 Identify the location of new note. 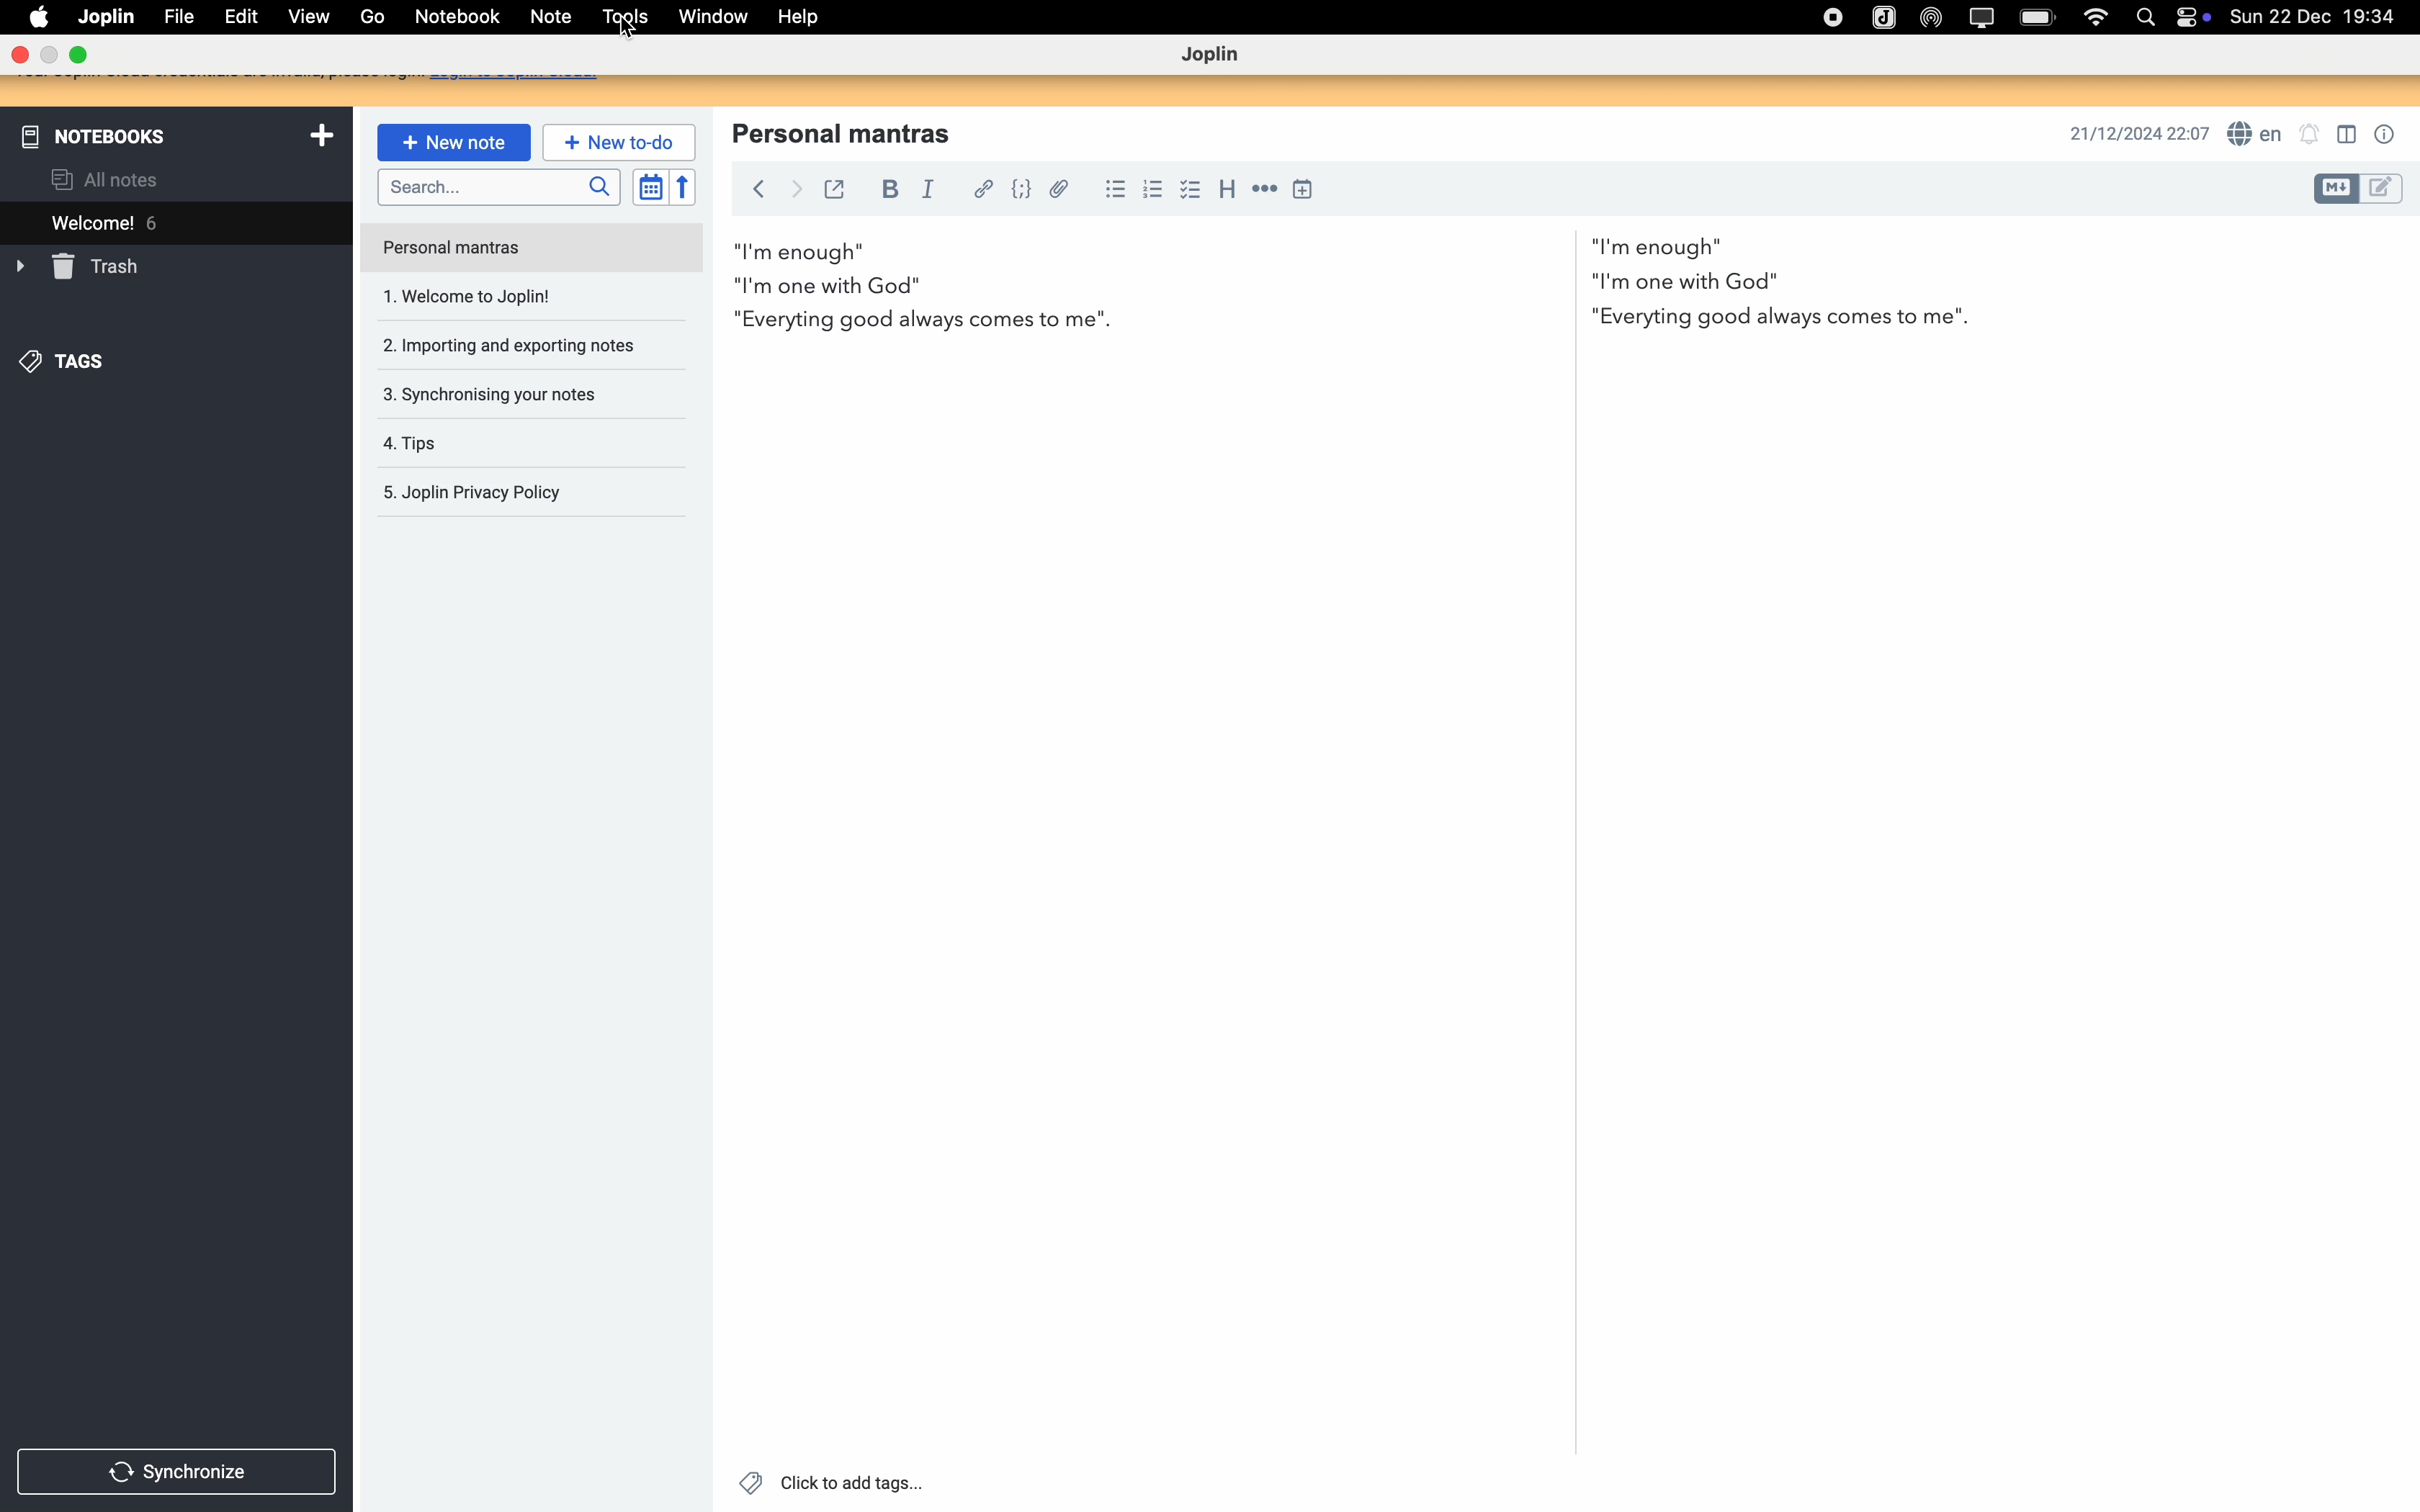
(454, 142).